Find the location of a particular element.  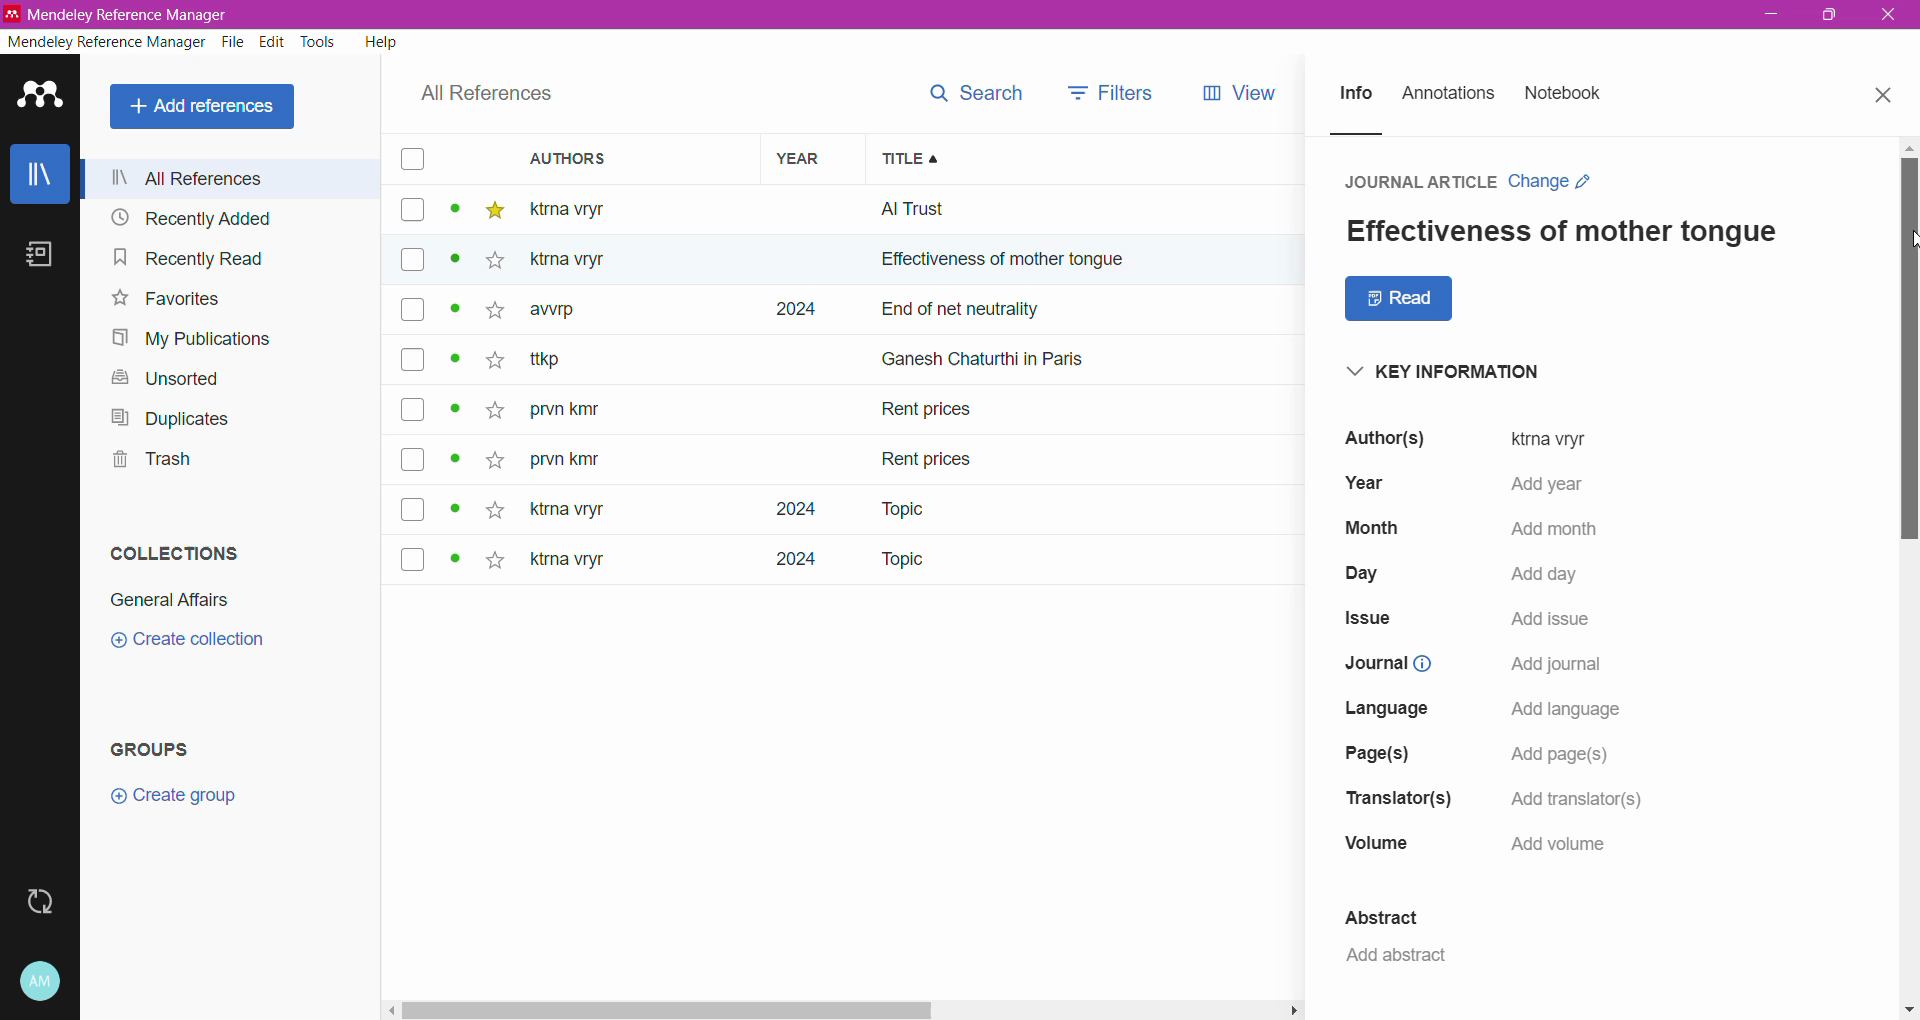

star is located at coordinates (490, 264).